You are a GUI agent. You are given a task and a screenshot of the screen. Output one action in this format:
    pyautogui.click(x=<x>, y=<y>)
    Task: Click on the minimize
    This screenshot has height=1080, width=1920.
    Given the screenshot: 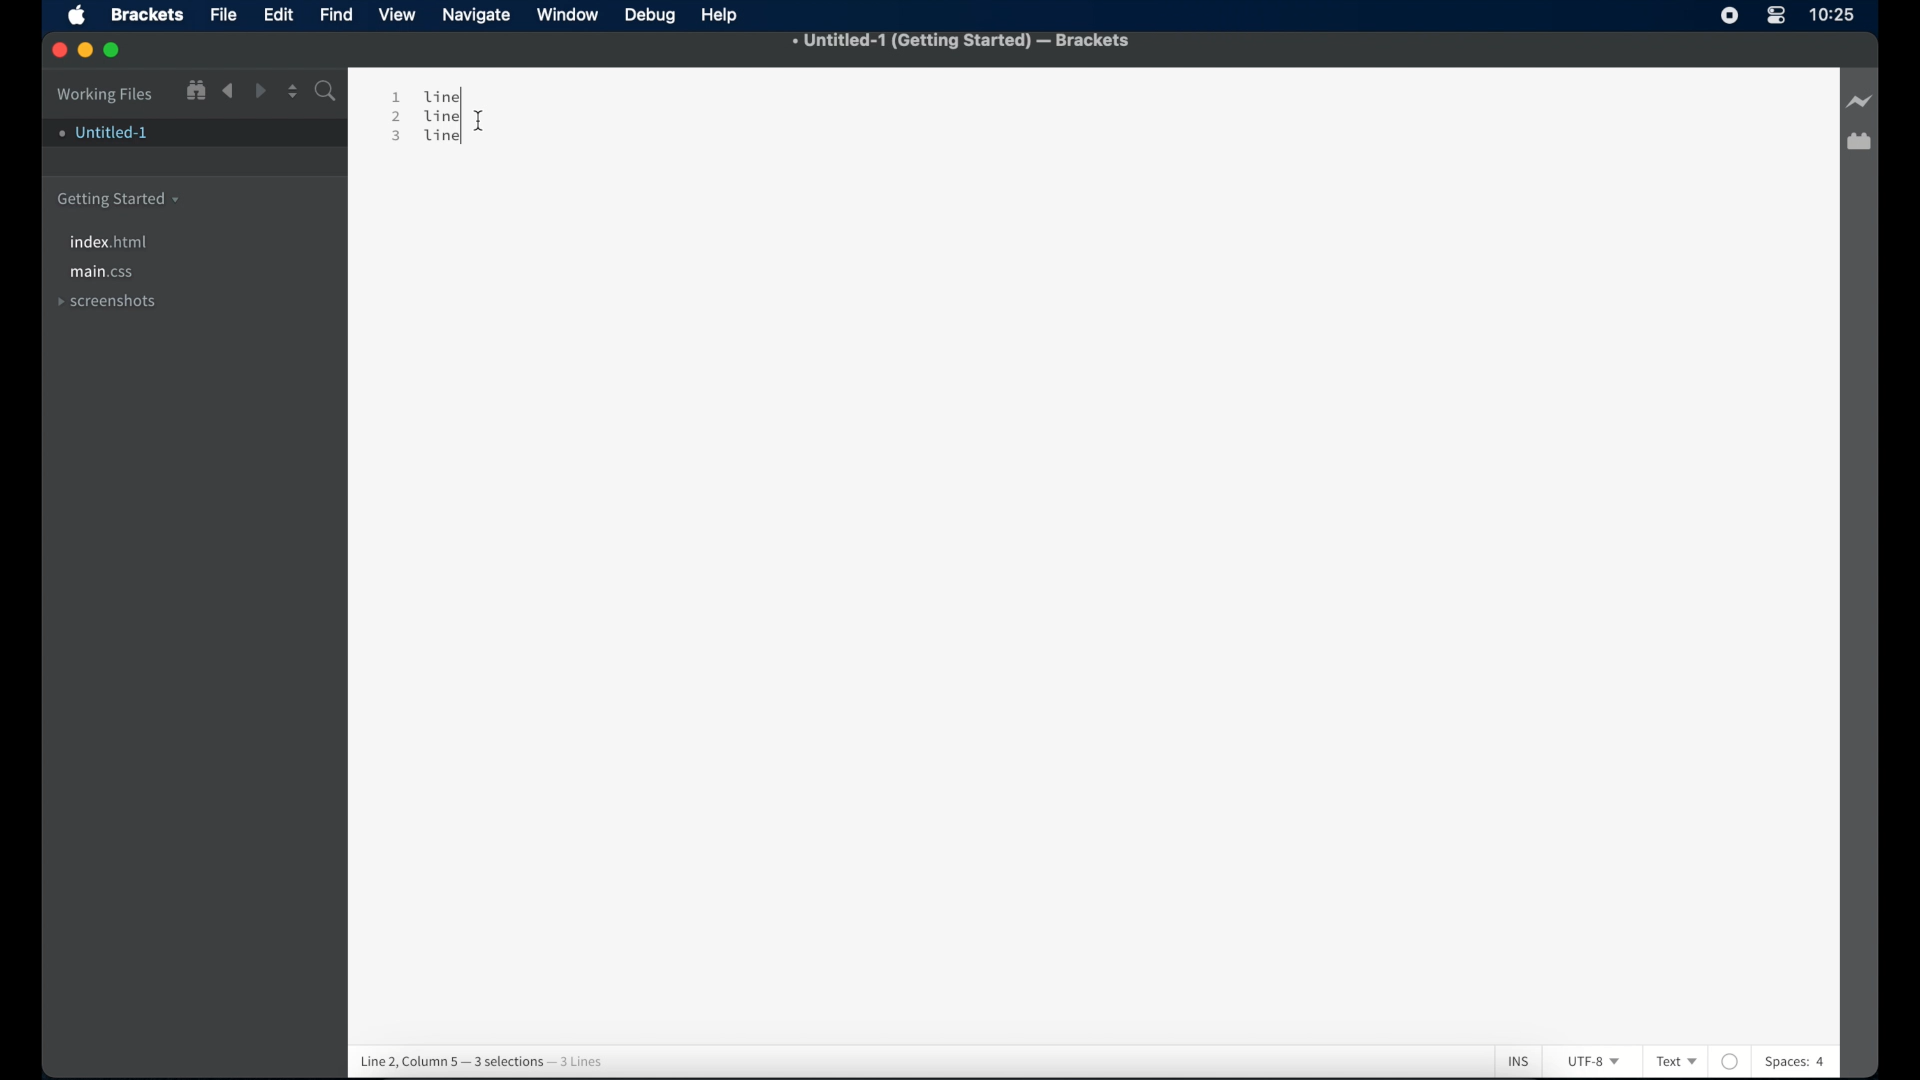 What is the action you would take?
    pyautogui.click(x=87, y=51)
    